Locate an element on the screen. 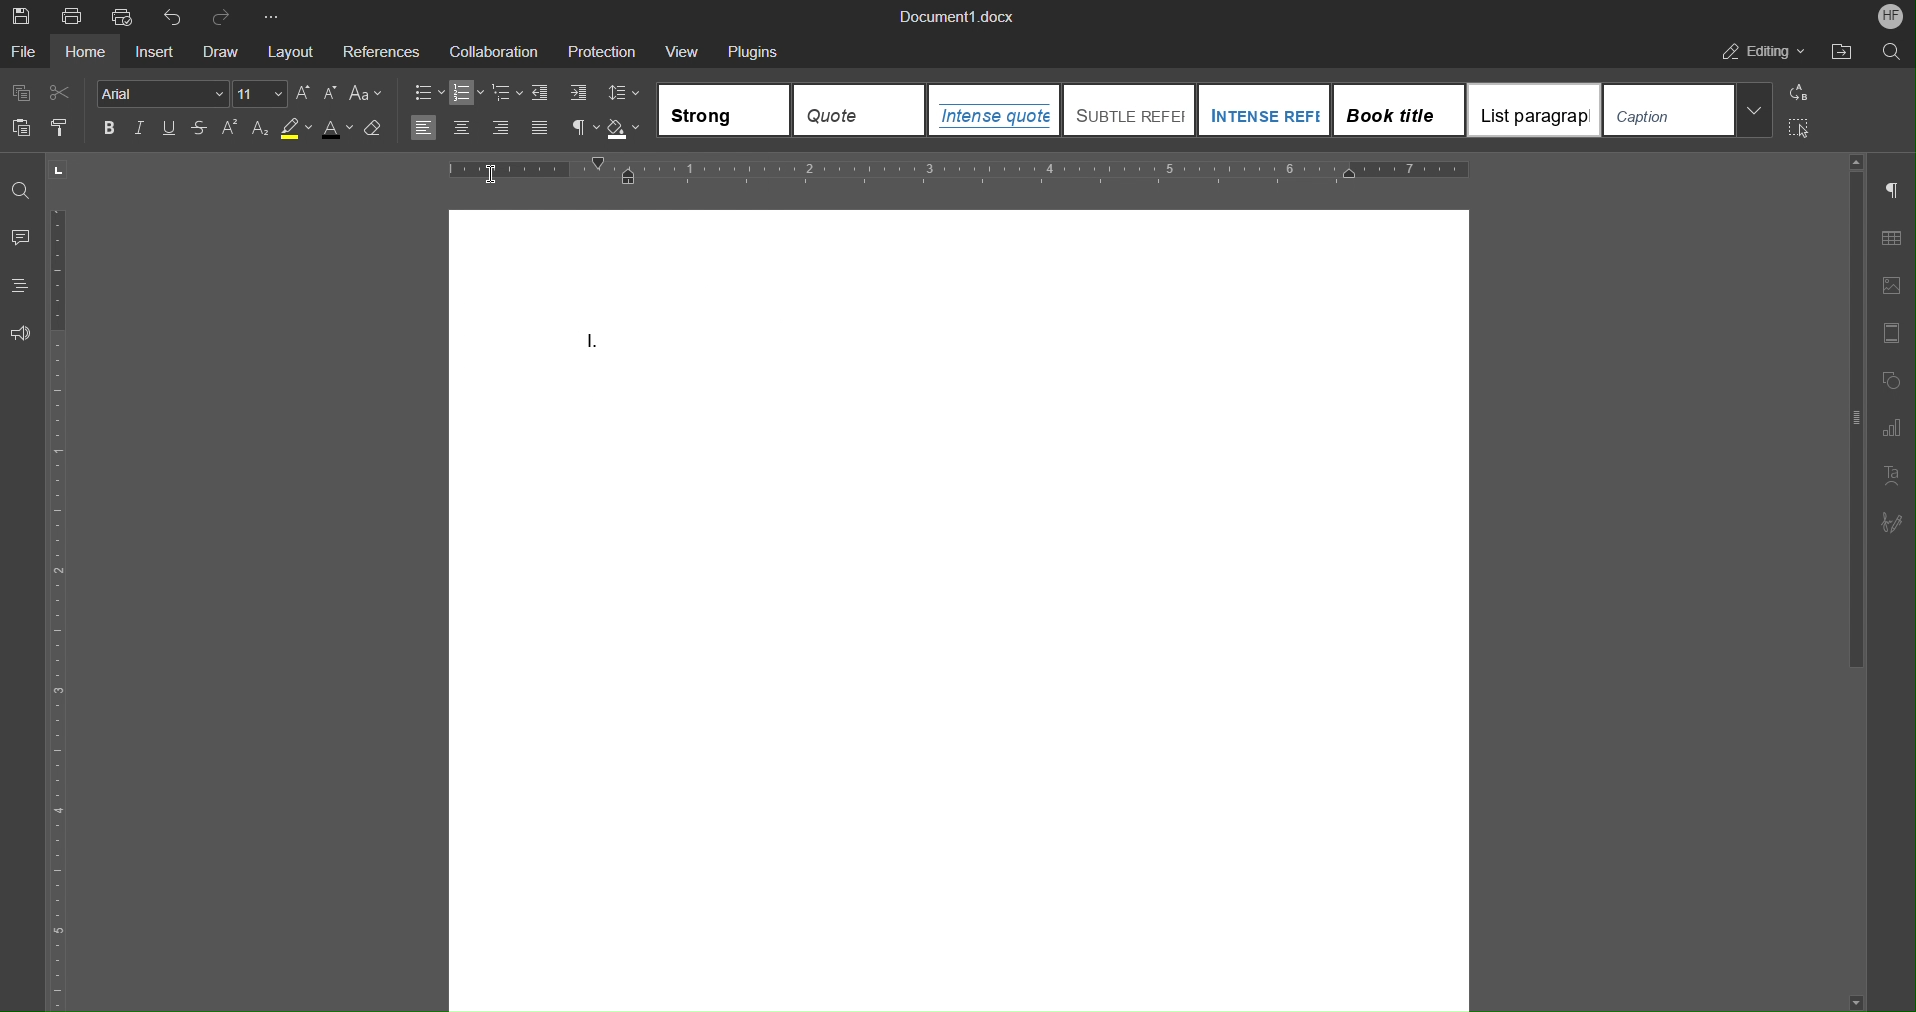  Italics is located at coordinates (140, 128).